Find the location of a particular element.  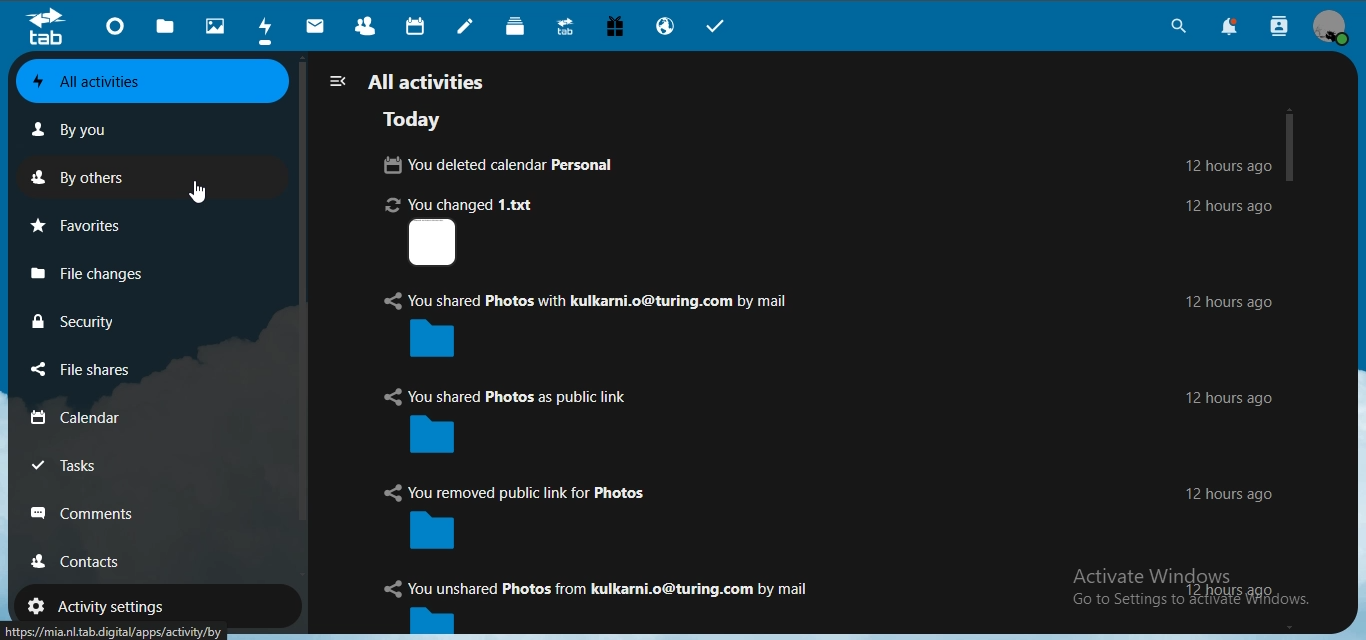

contacts is located at coordinates (366, 23).